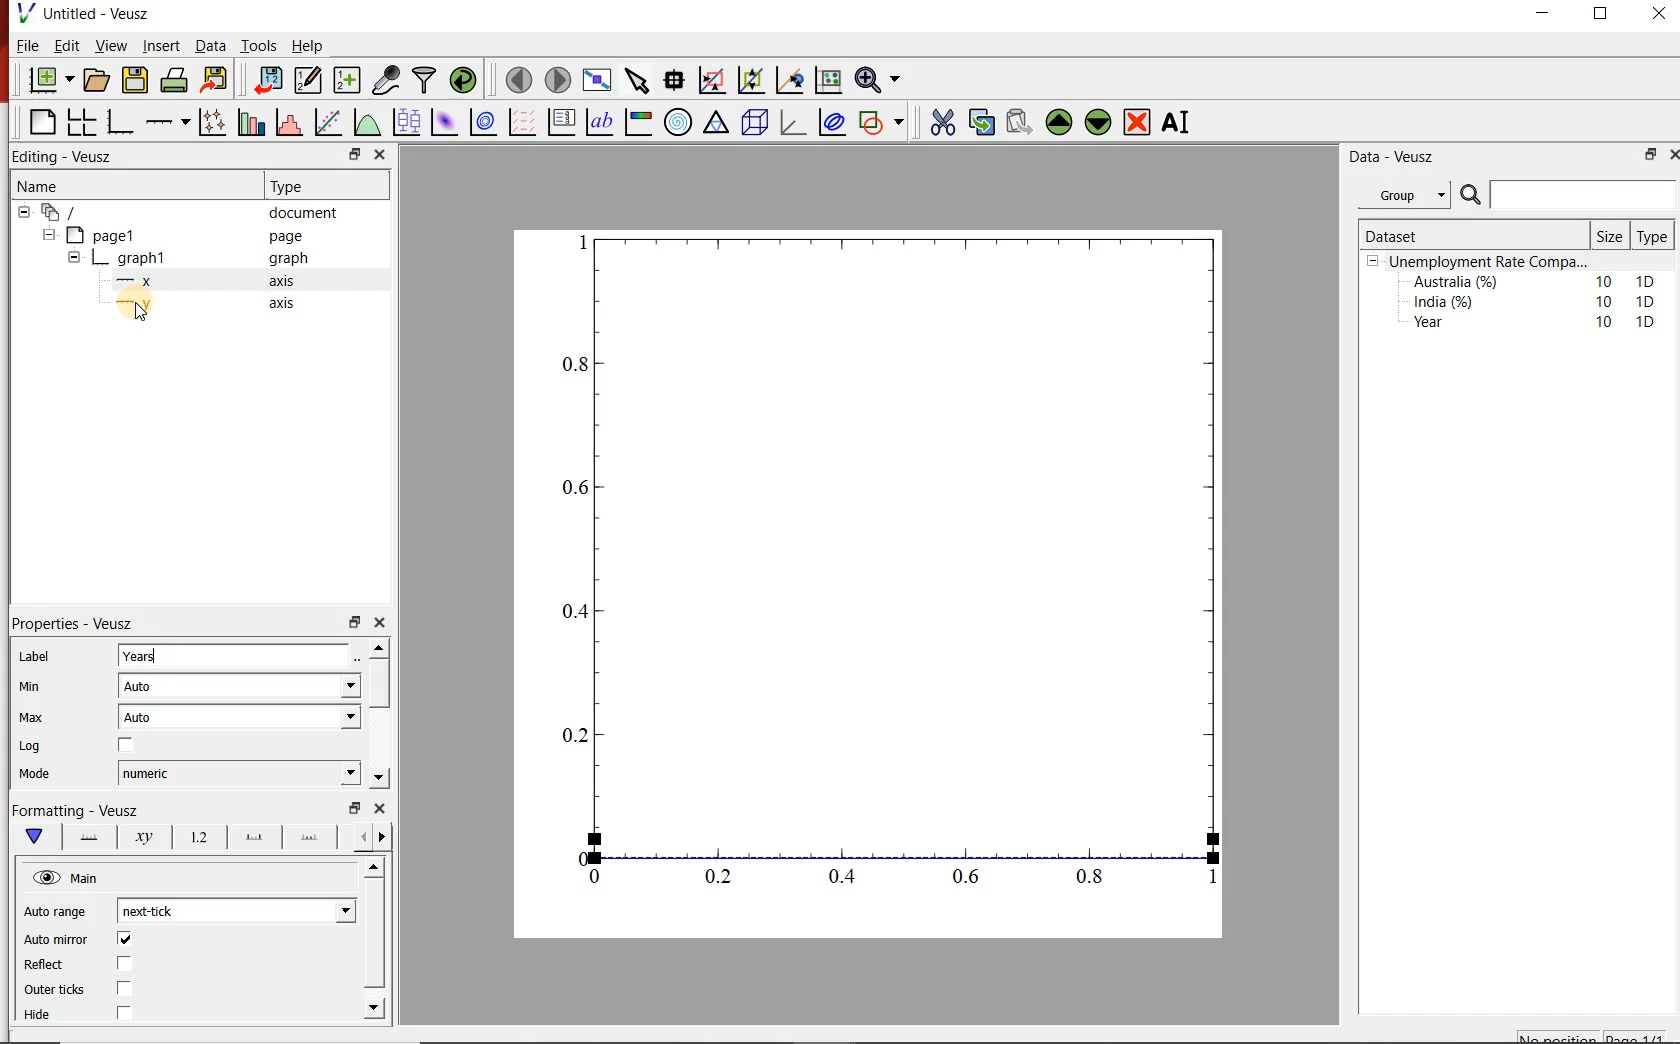 This screenshot has height=1044, width=1680. What do you see at coordinates (638, 123) in the screenshot?
I see `image color bar` at bounding box center [638, 123].